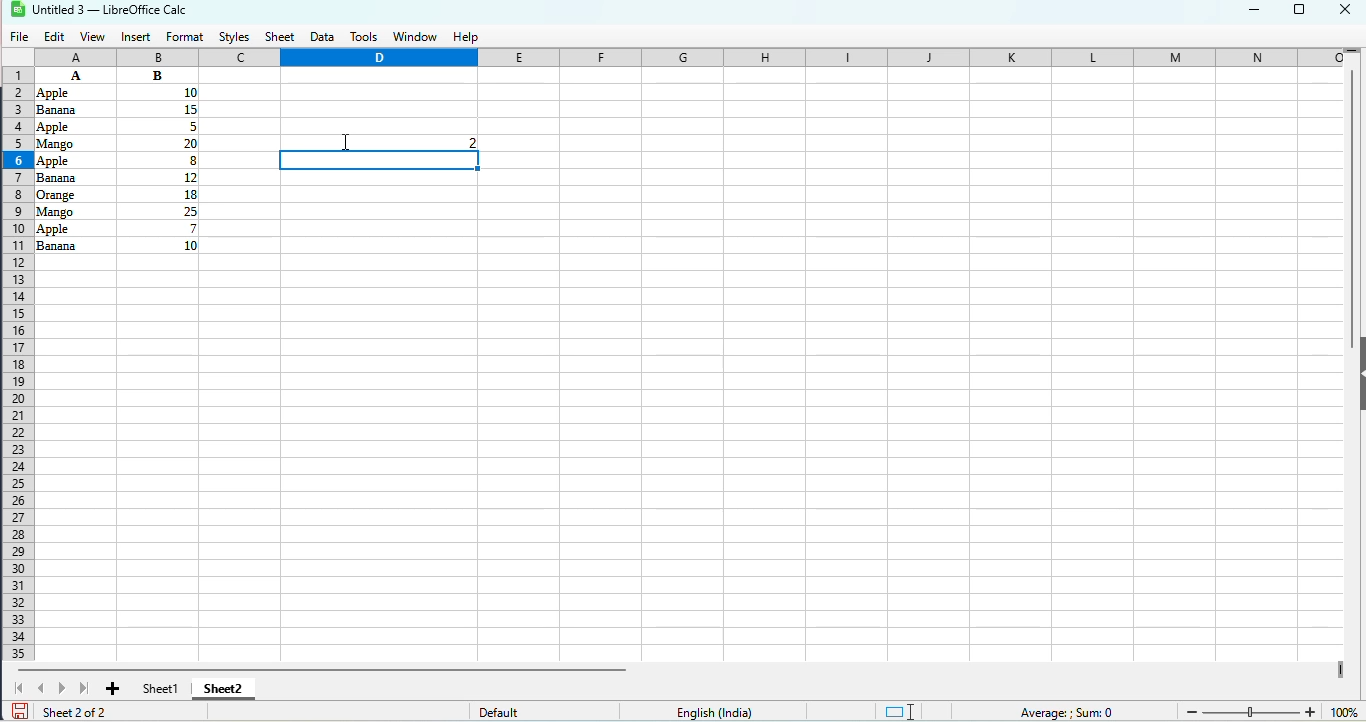 The width and height of the screenshot is (1366, 722). I want to click on zoom, so click(1345, 712).